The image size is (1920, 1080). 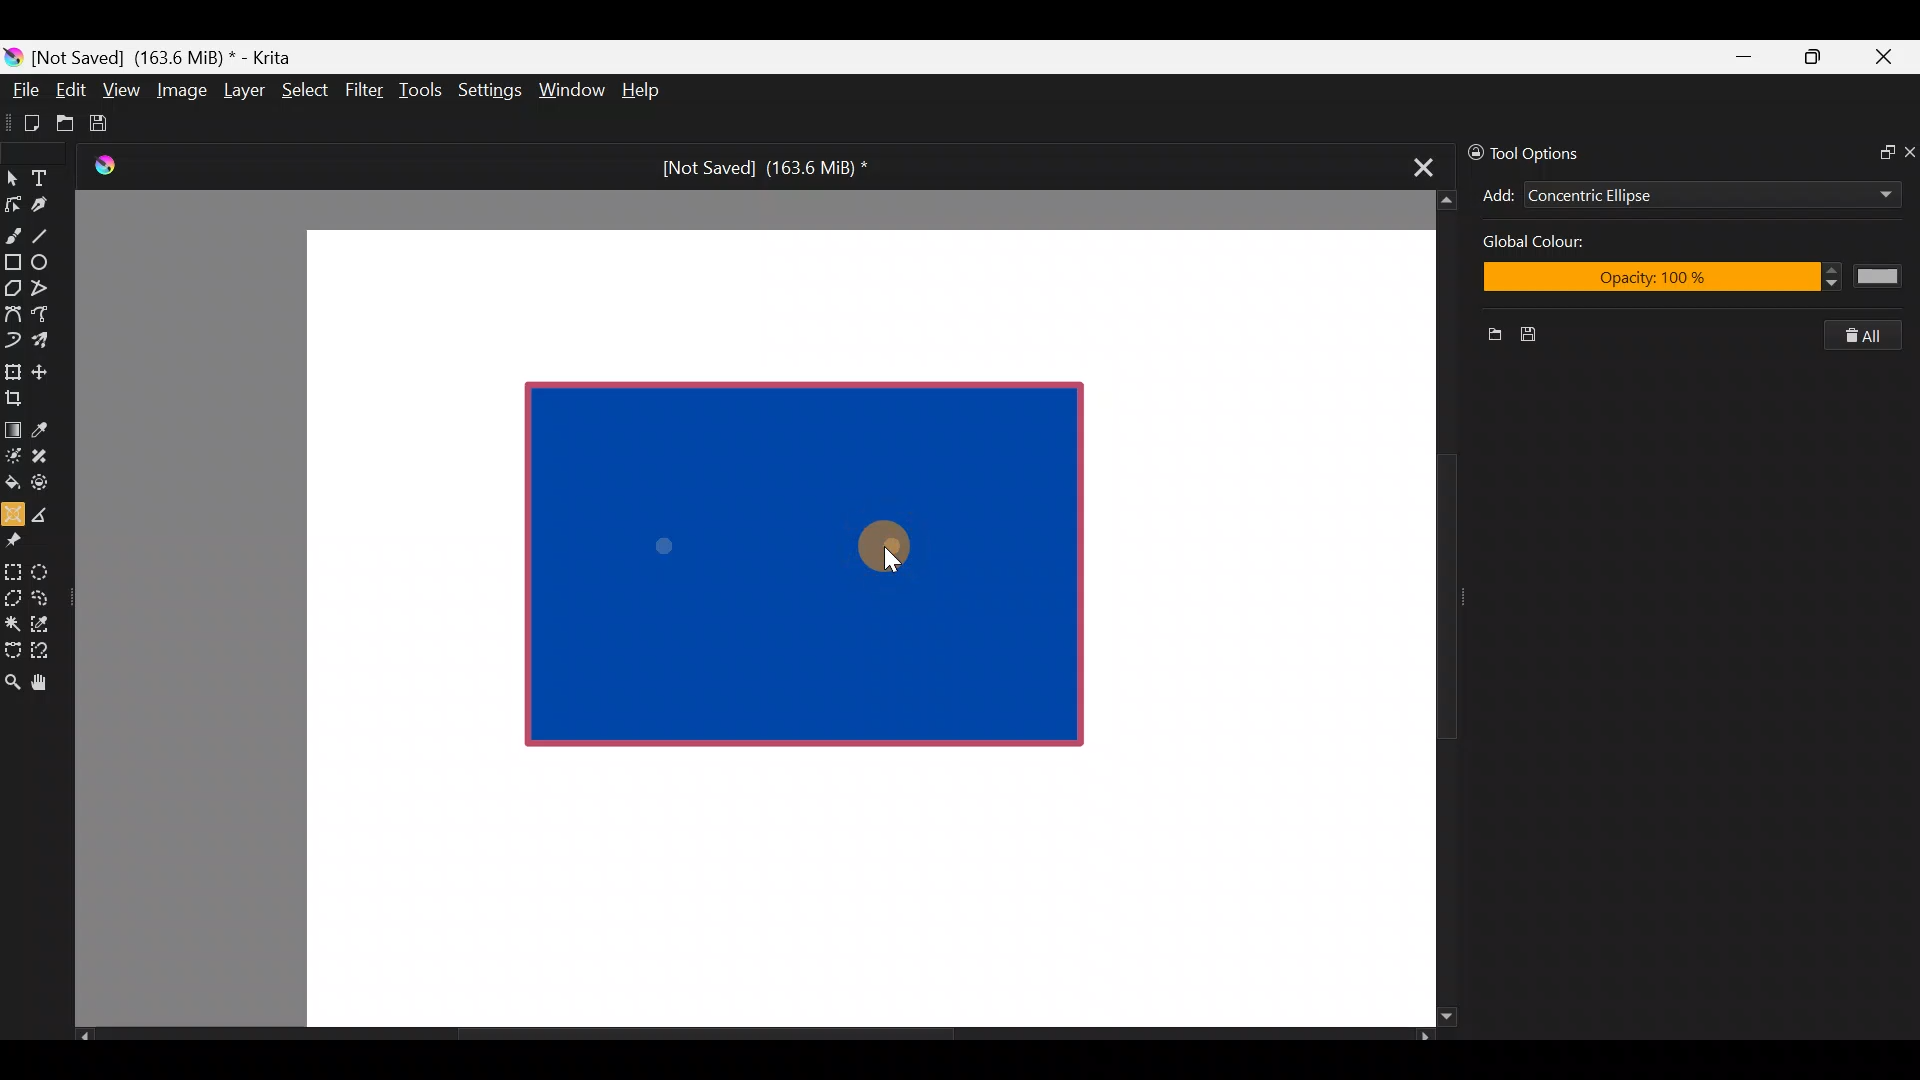 I want to click on Cursor, so click(x=888, y=542).